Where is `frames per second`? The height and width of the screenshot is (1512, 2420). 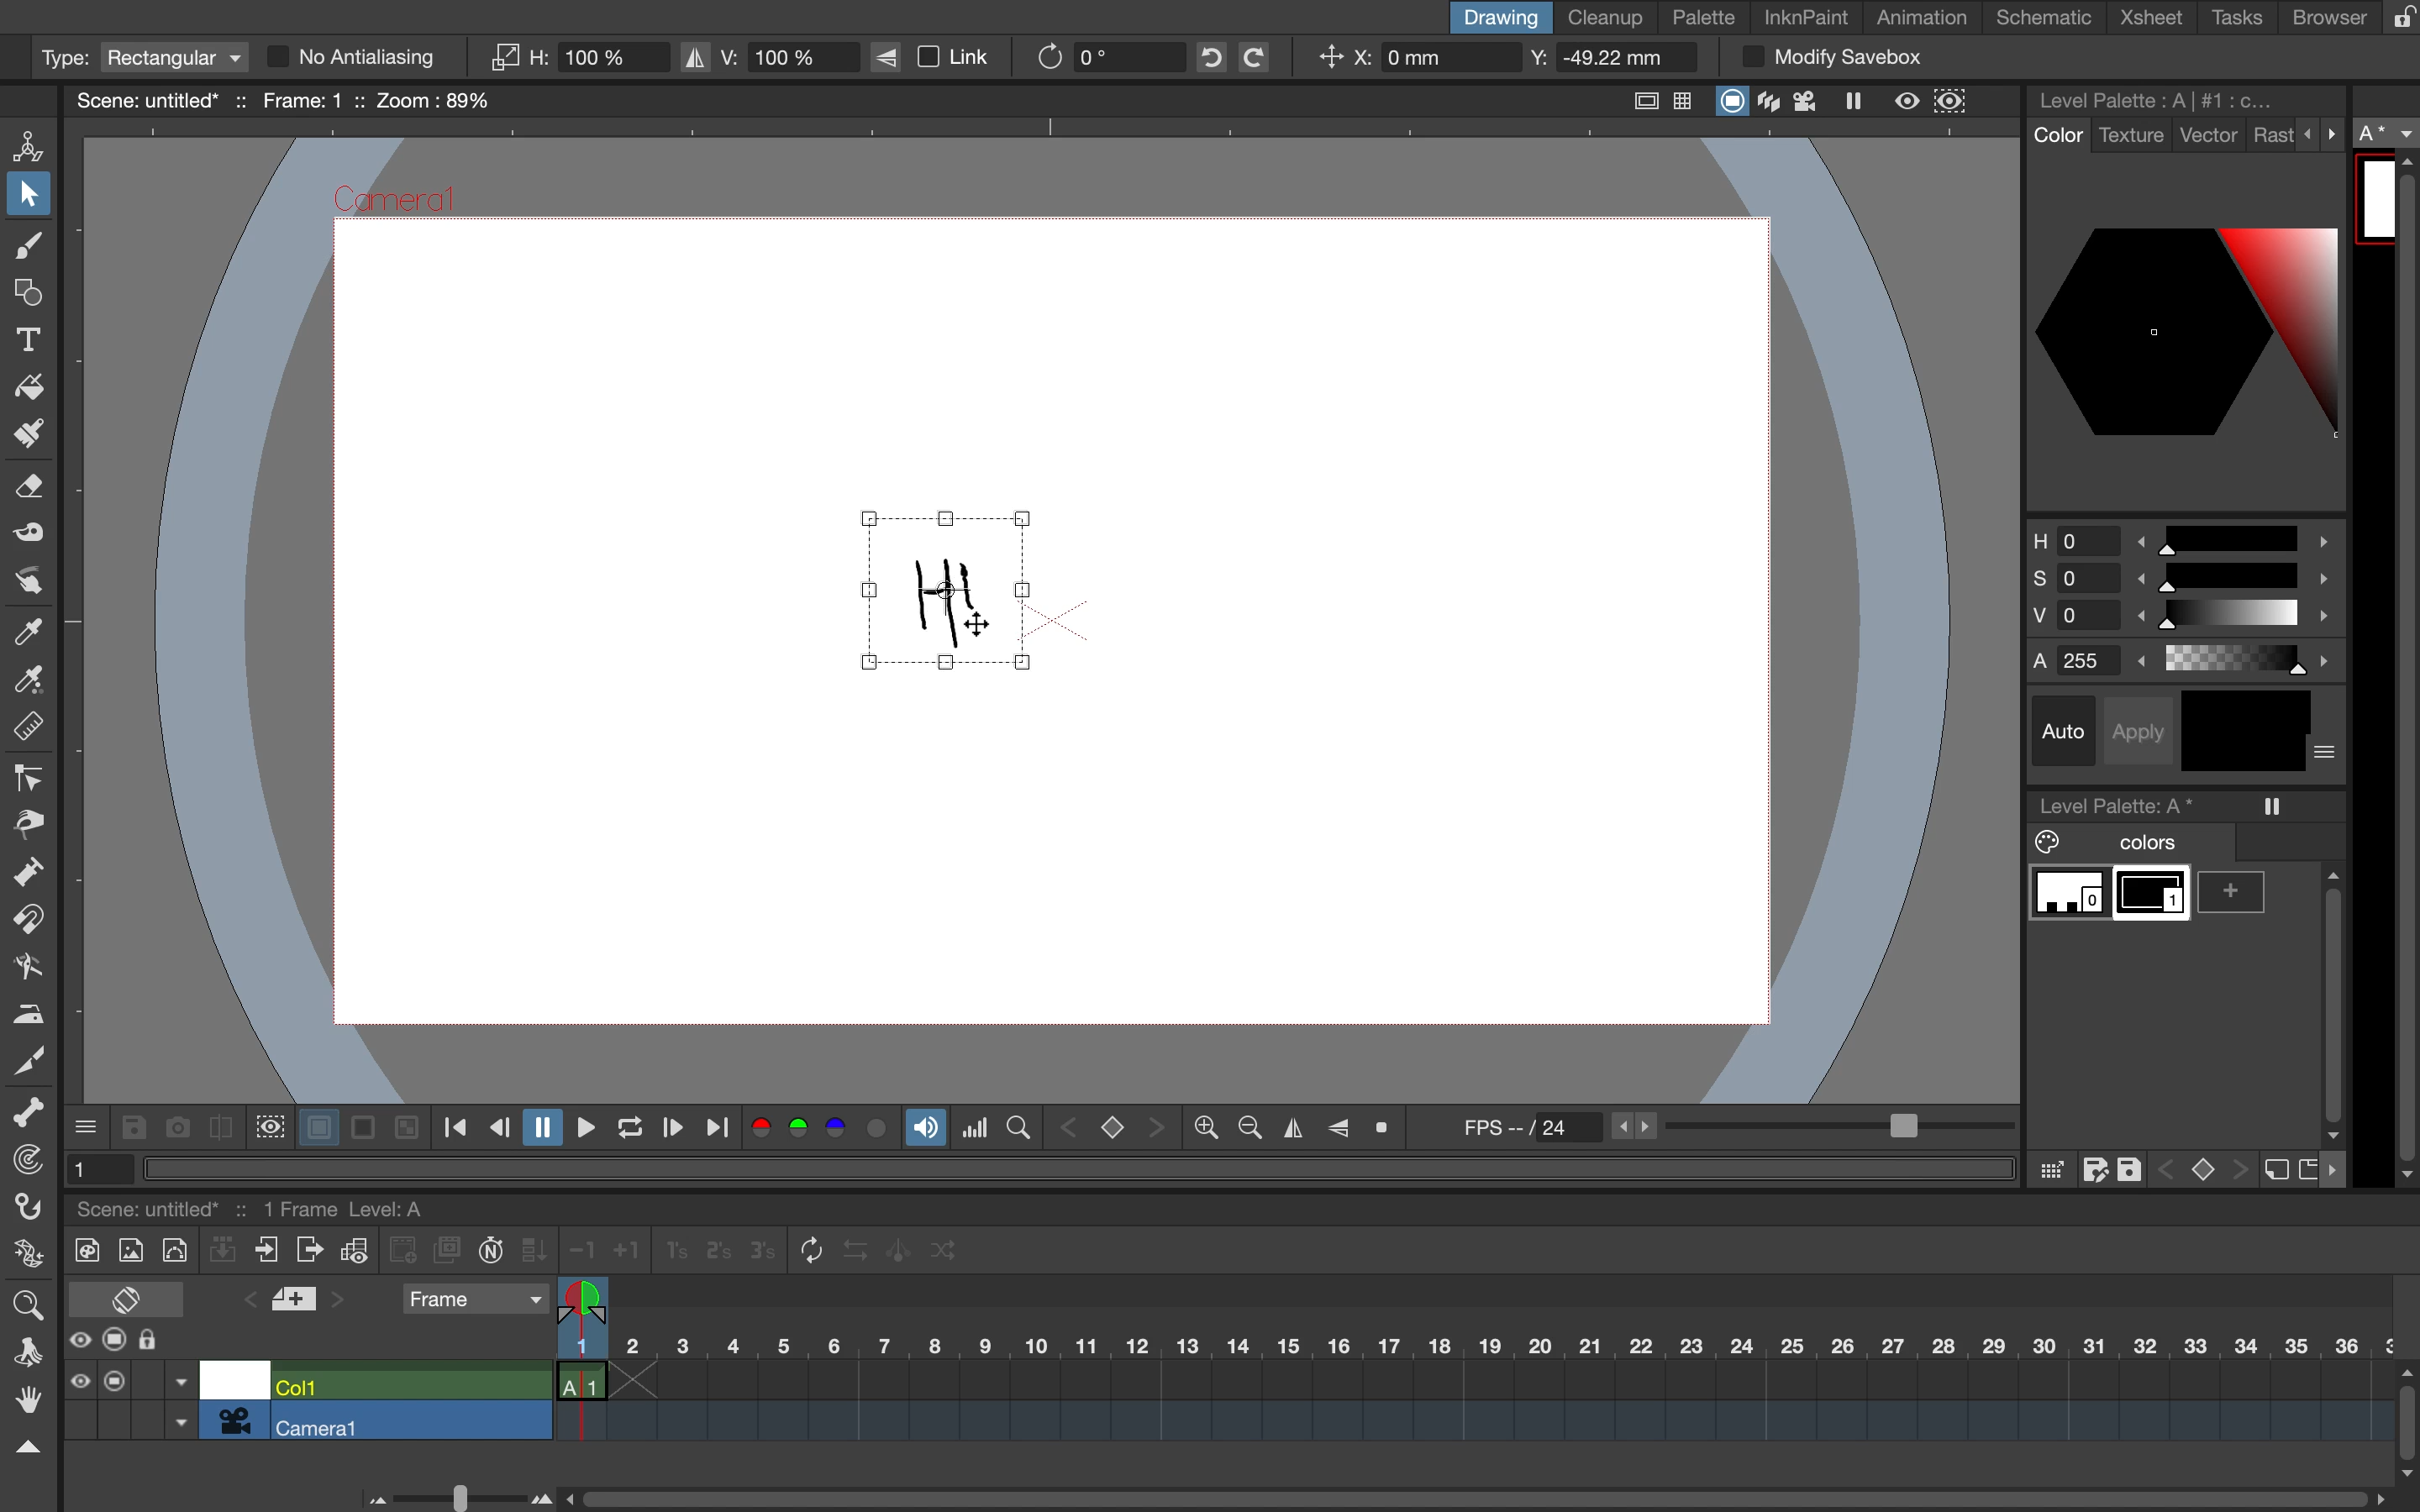
frames per second is located at coordinates (1726, 1129).